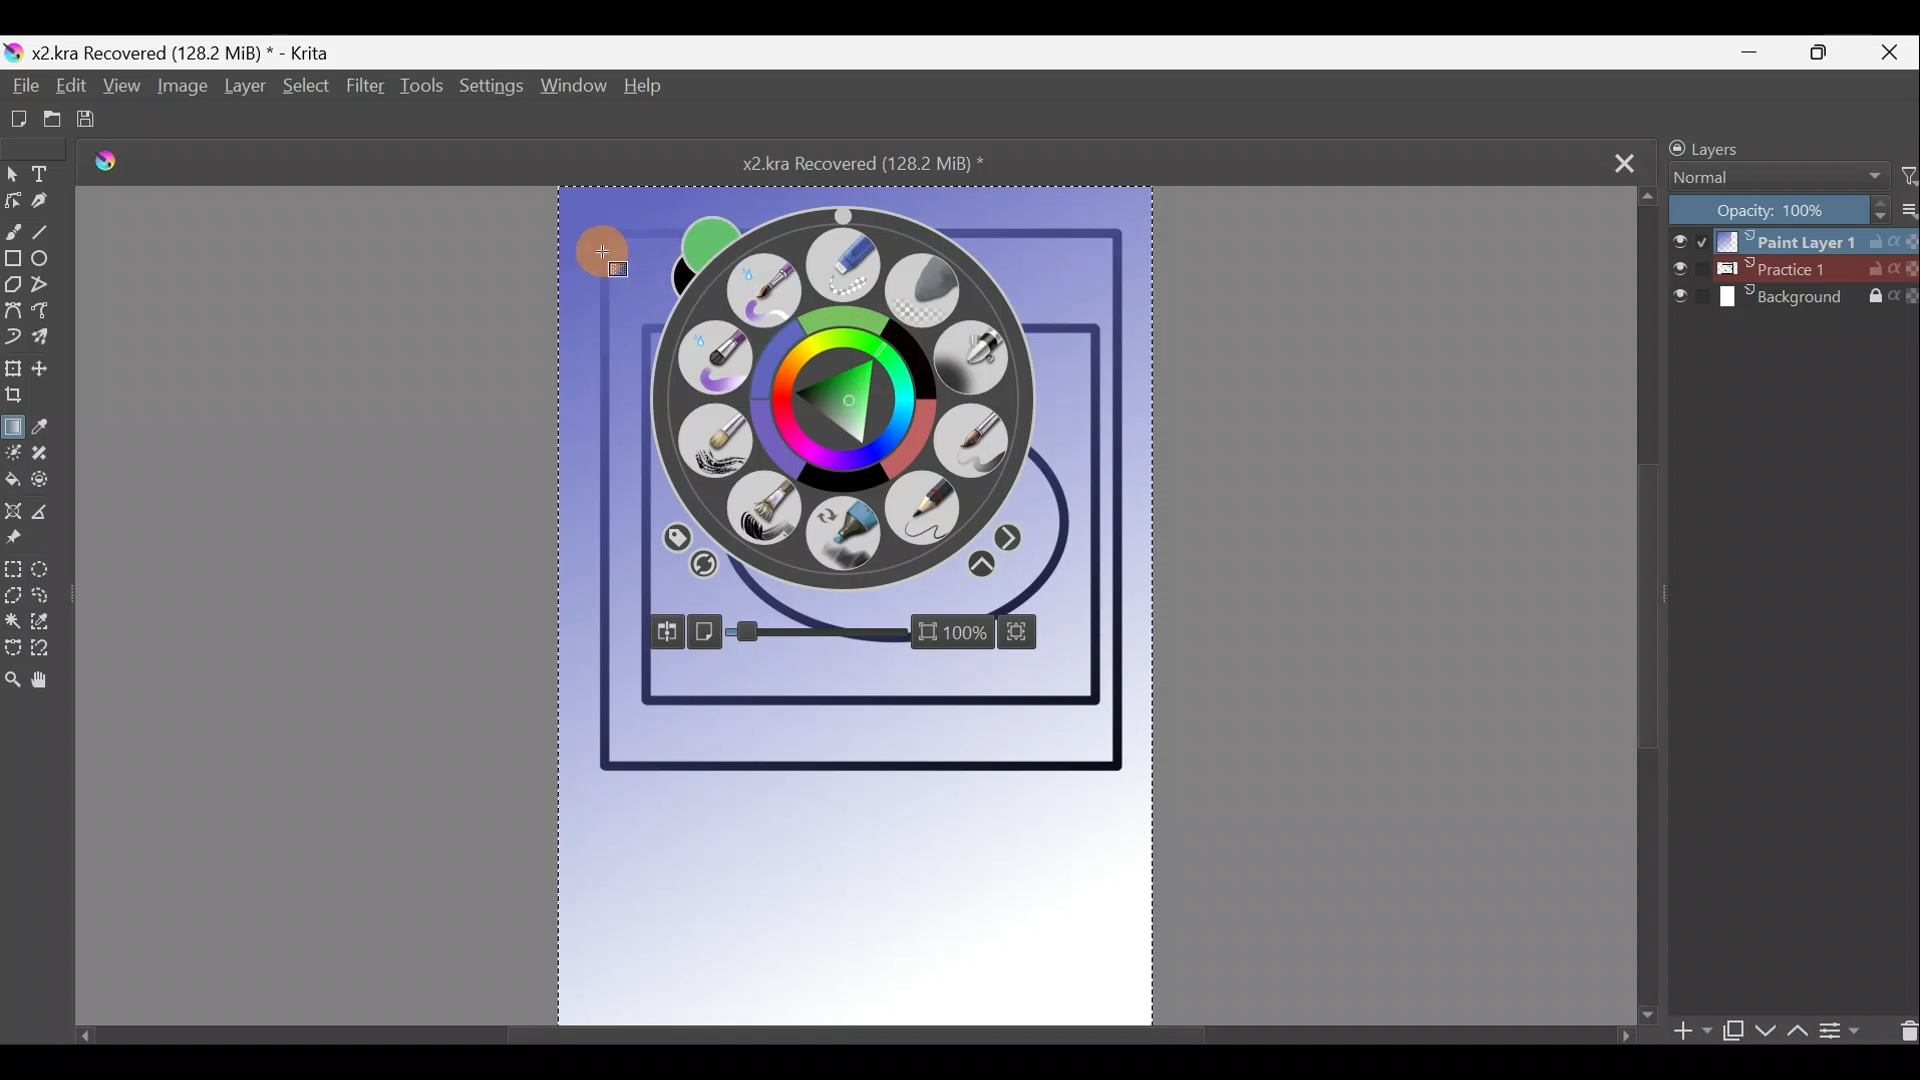 Image resolution: width=1920 pixels, height=1080 pixels. I want to click on Wet paint details, so click(770, 286).